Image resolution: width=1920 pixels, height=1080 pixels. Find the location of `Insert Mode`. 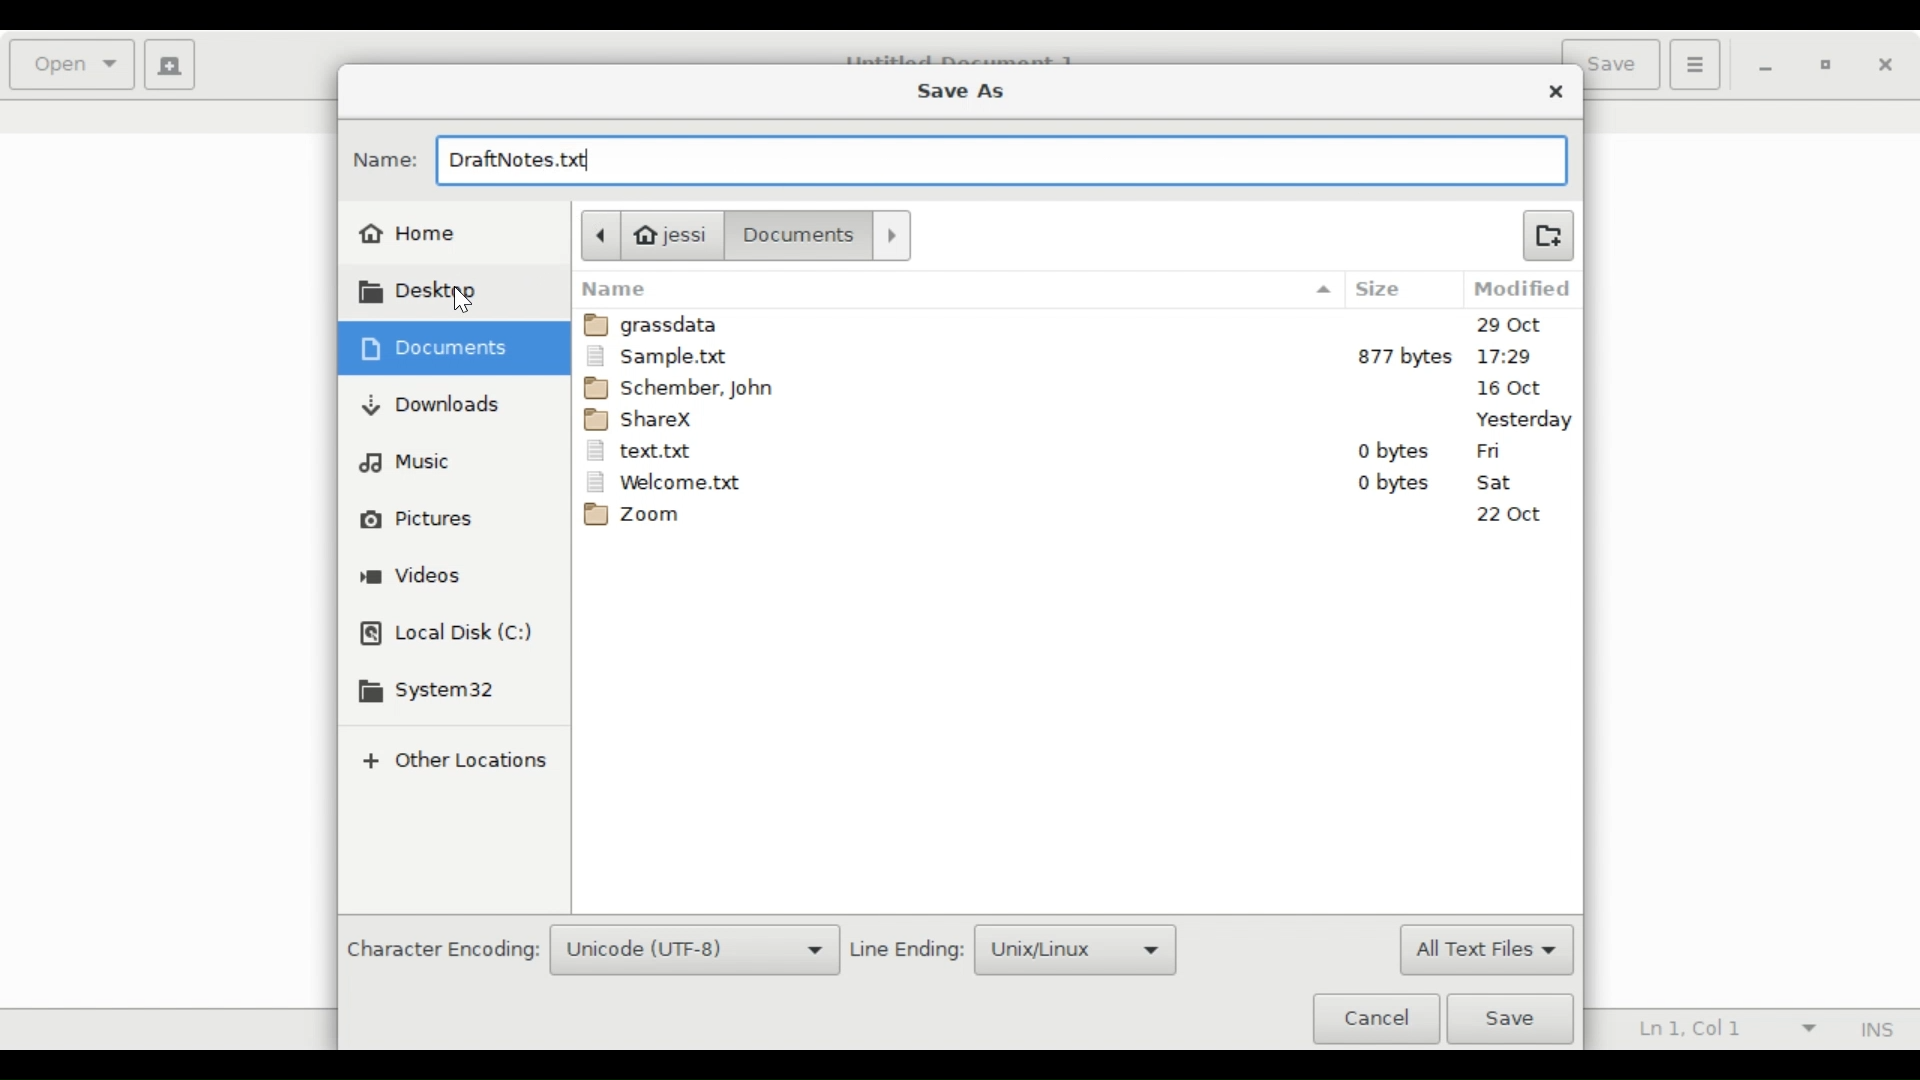

Insert Mode is located at coordinates (1873, 1030).